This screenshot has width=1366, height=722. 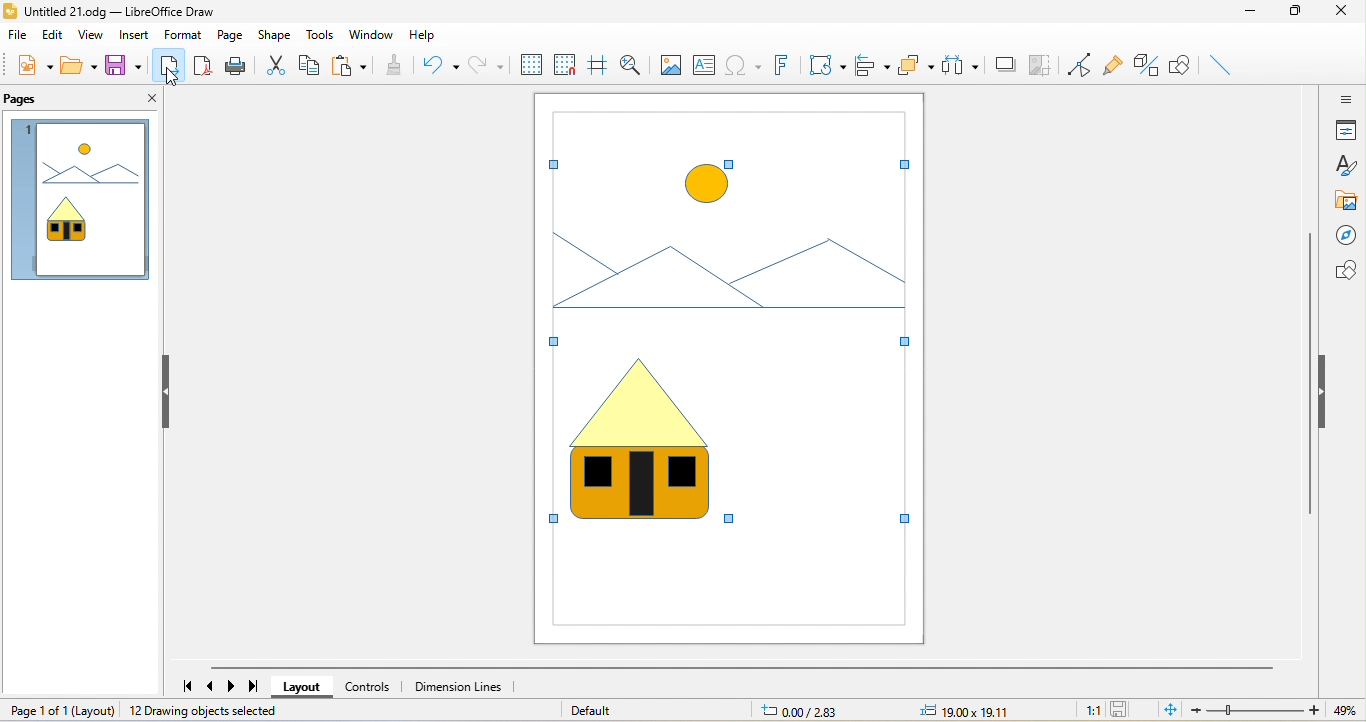 What do you see at coordinates (121, 64) in the screenshot?
I see `save` at bounding box center [121, 64].